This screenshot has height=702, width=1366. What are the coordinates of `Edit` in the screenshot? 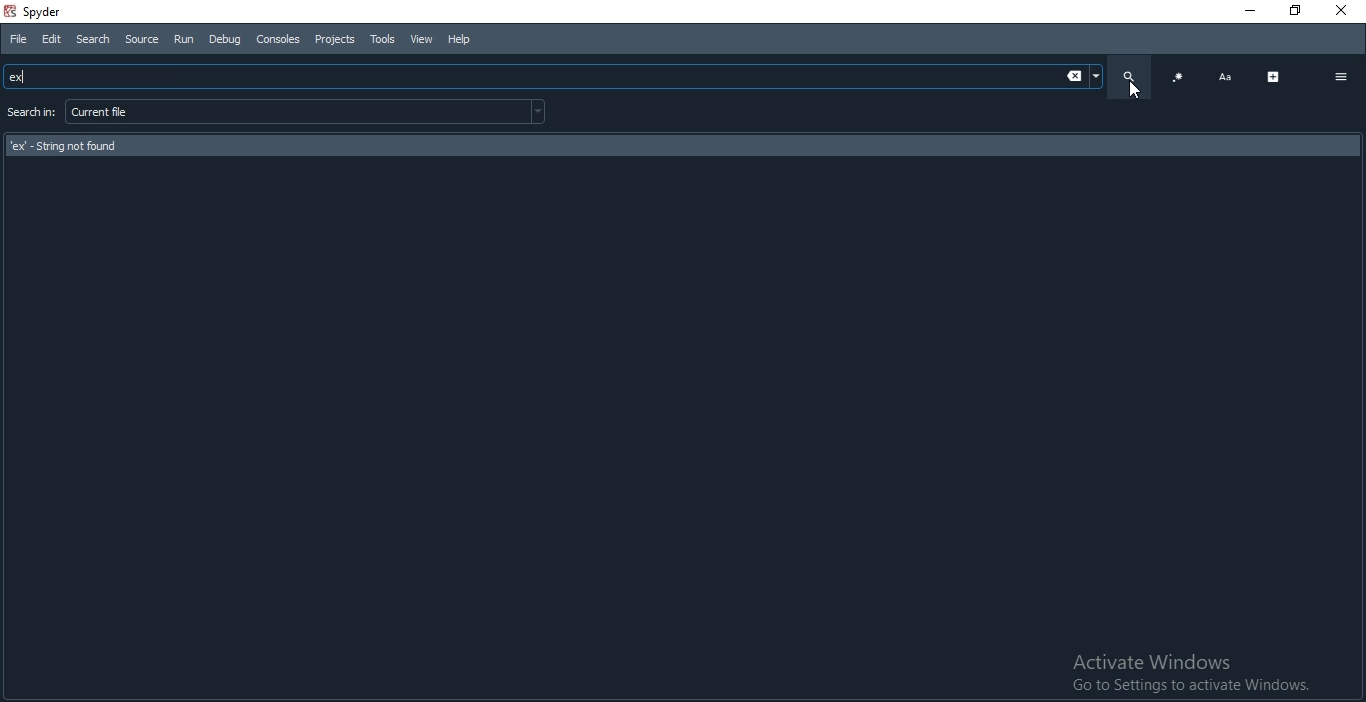 It's located at (50, 40).